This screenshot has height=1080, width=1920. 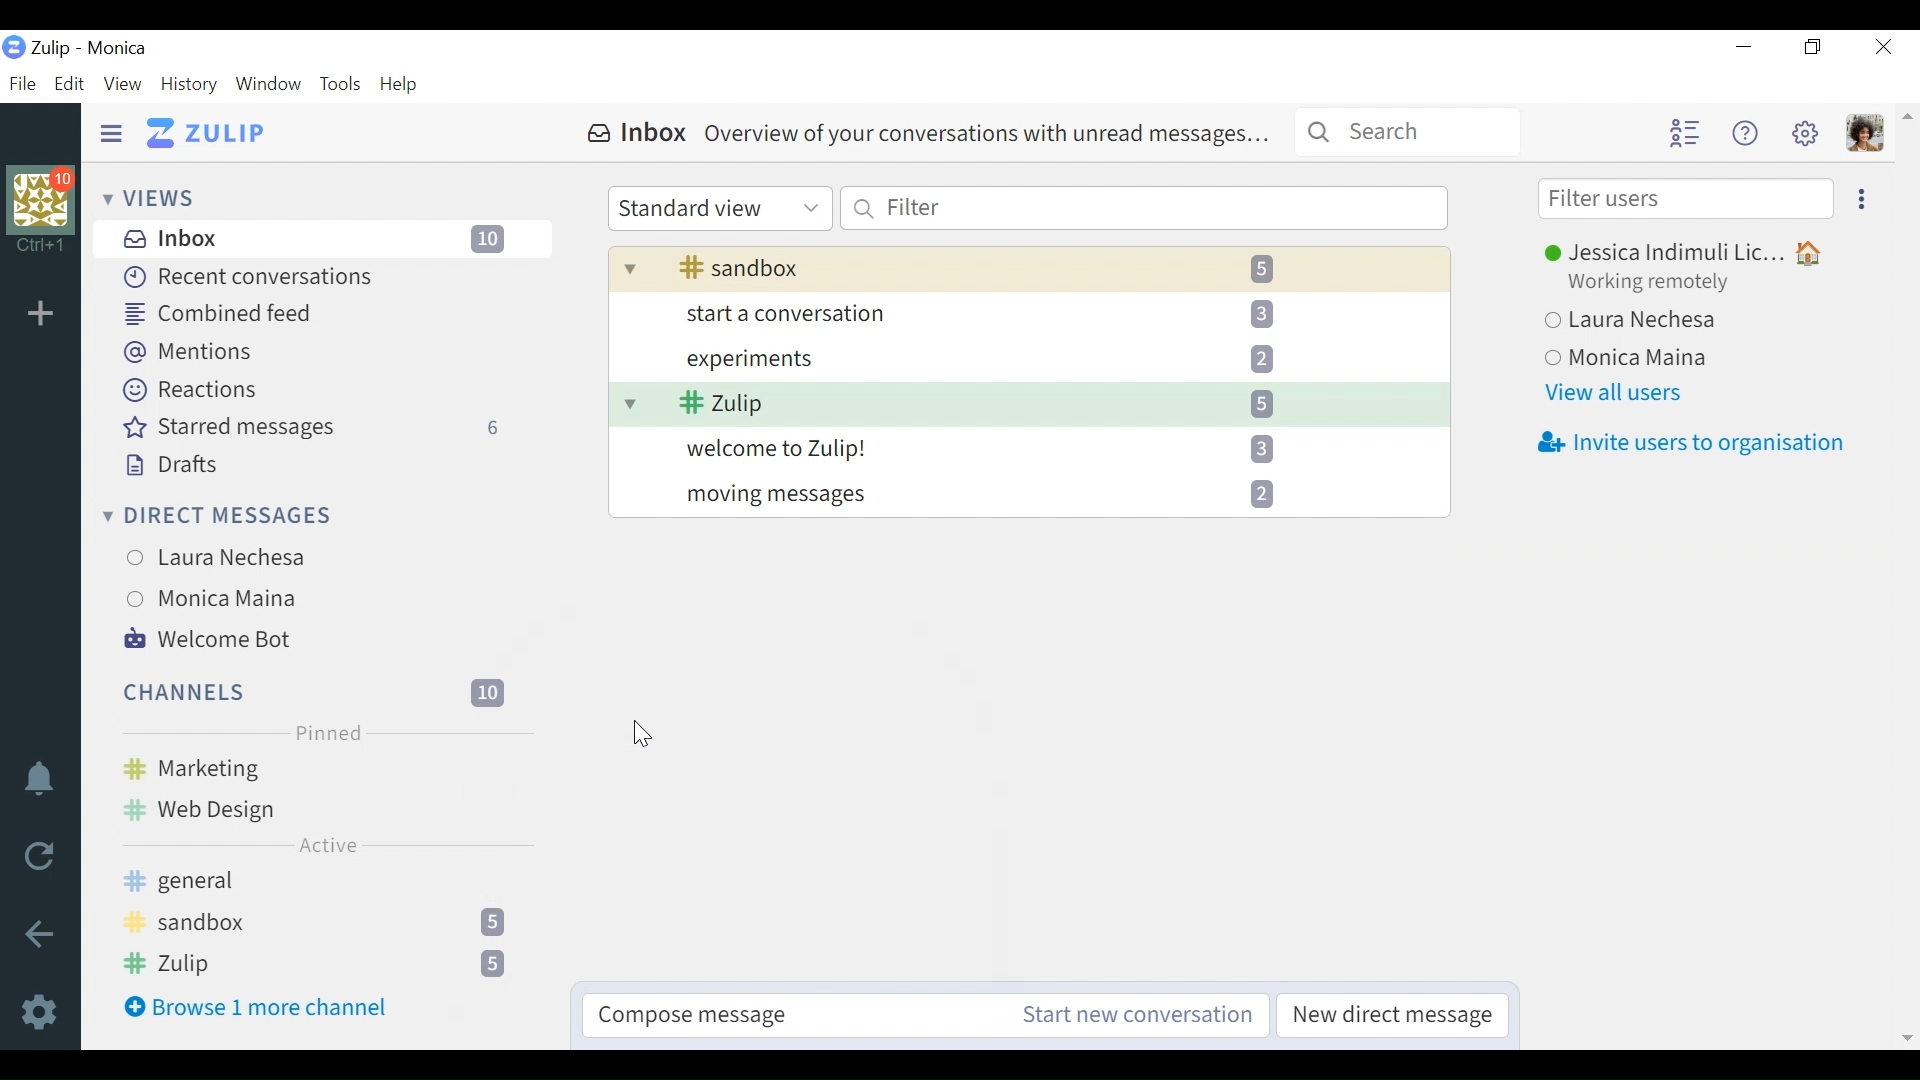 What do you see at coordinates (1862, 197) in the screenshot?
I see `Ellipse` at bounding box center [1862, 197].